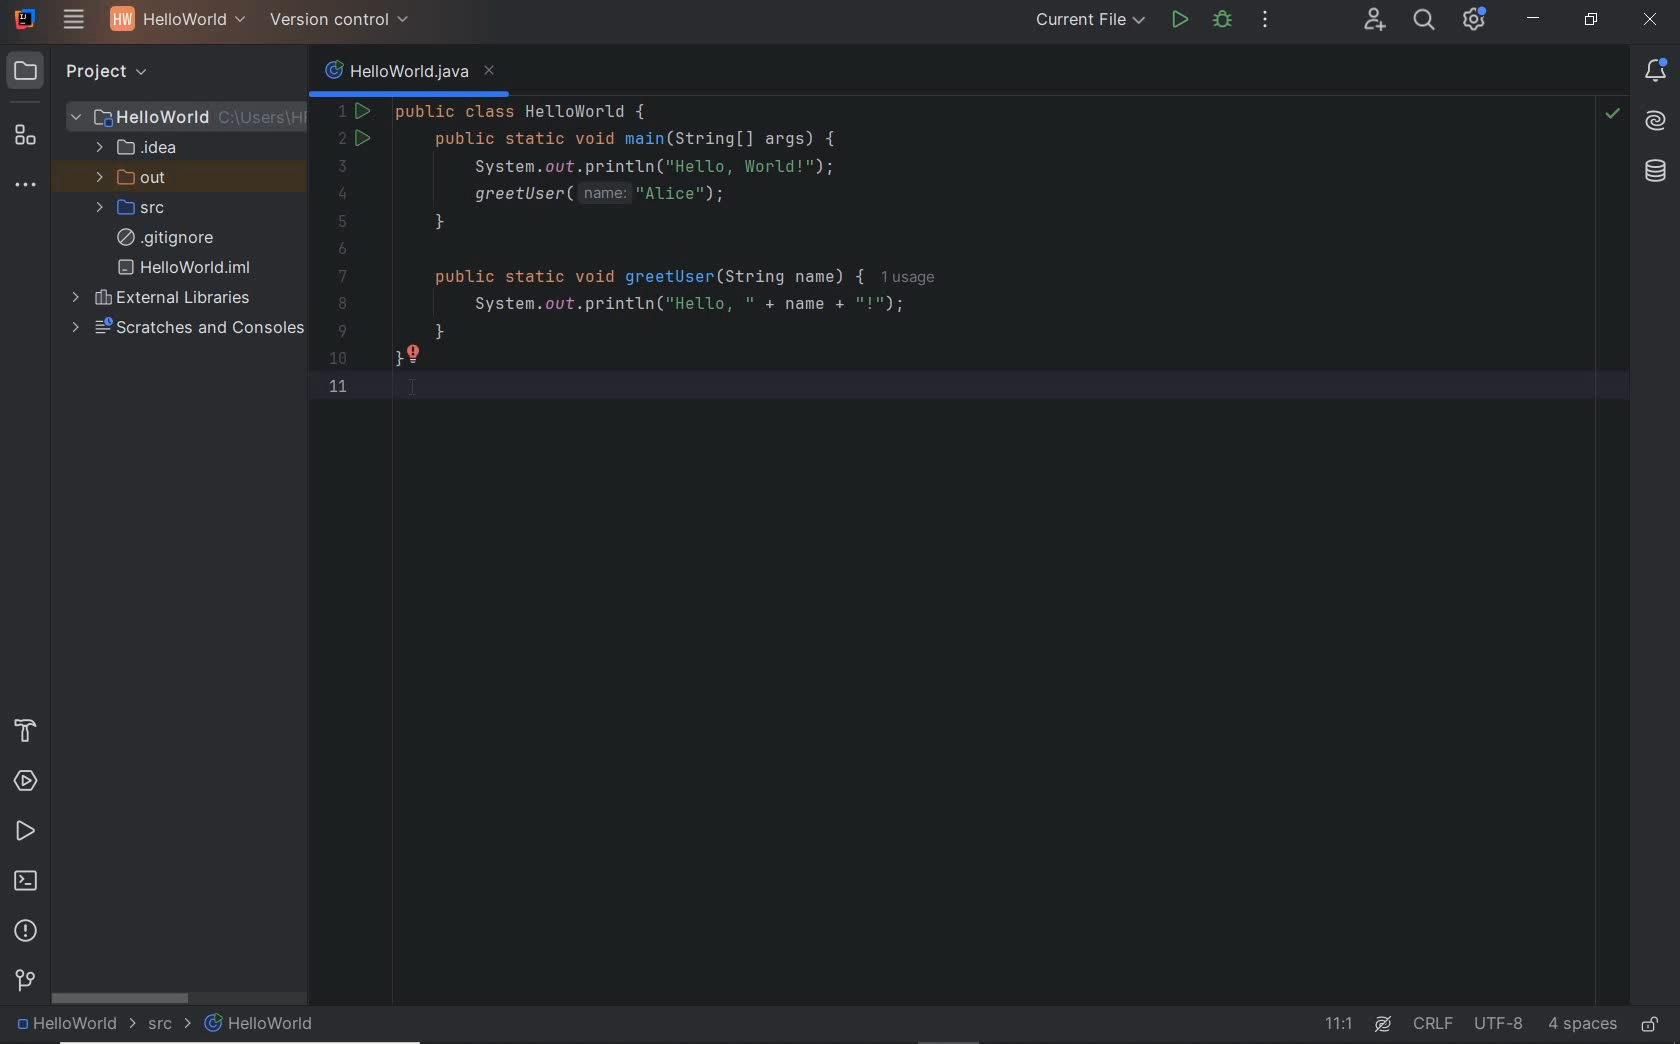 The image size is (1680, 1044). What do you see at coordinates (75, 22) in the screenshot?
I see `main menu` at bounding box center [75, 22].